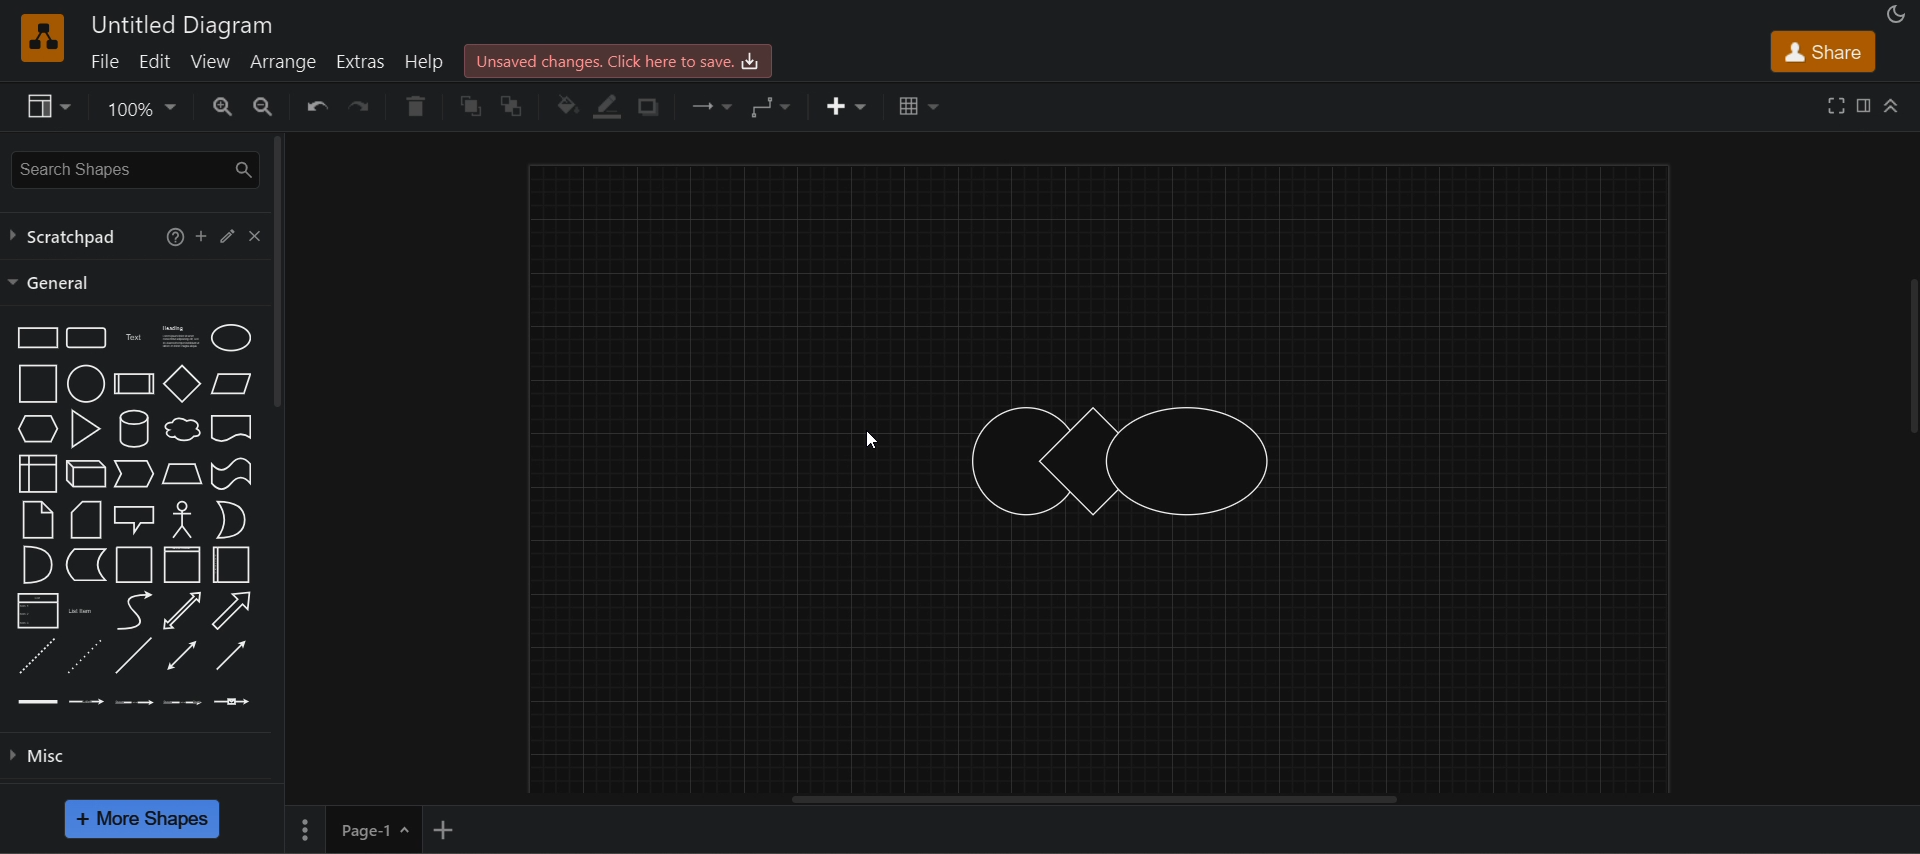 This screenshot has width=1920, height=854. I want to click on Vertical container, so click(183, 565).